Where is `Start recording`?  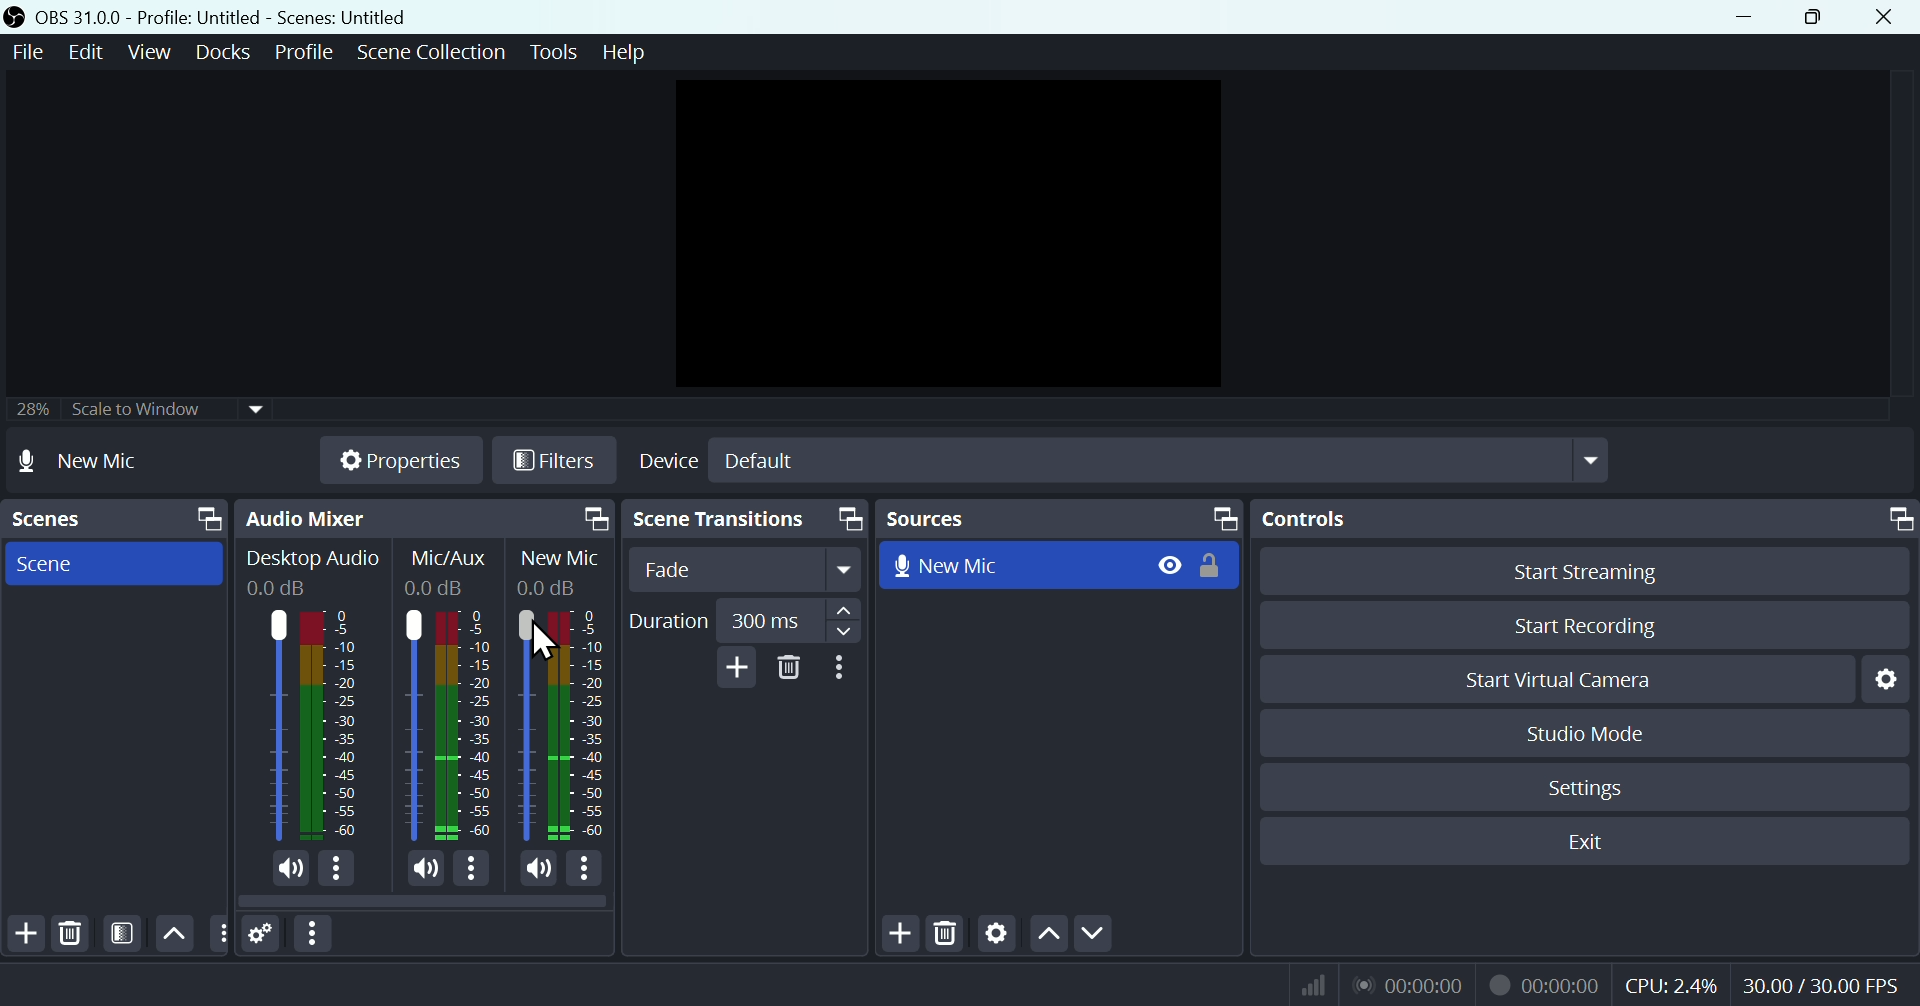 Start recording is located at coordinates (1588, 625).